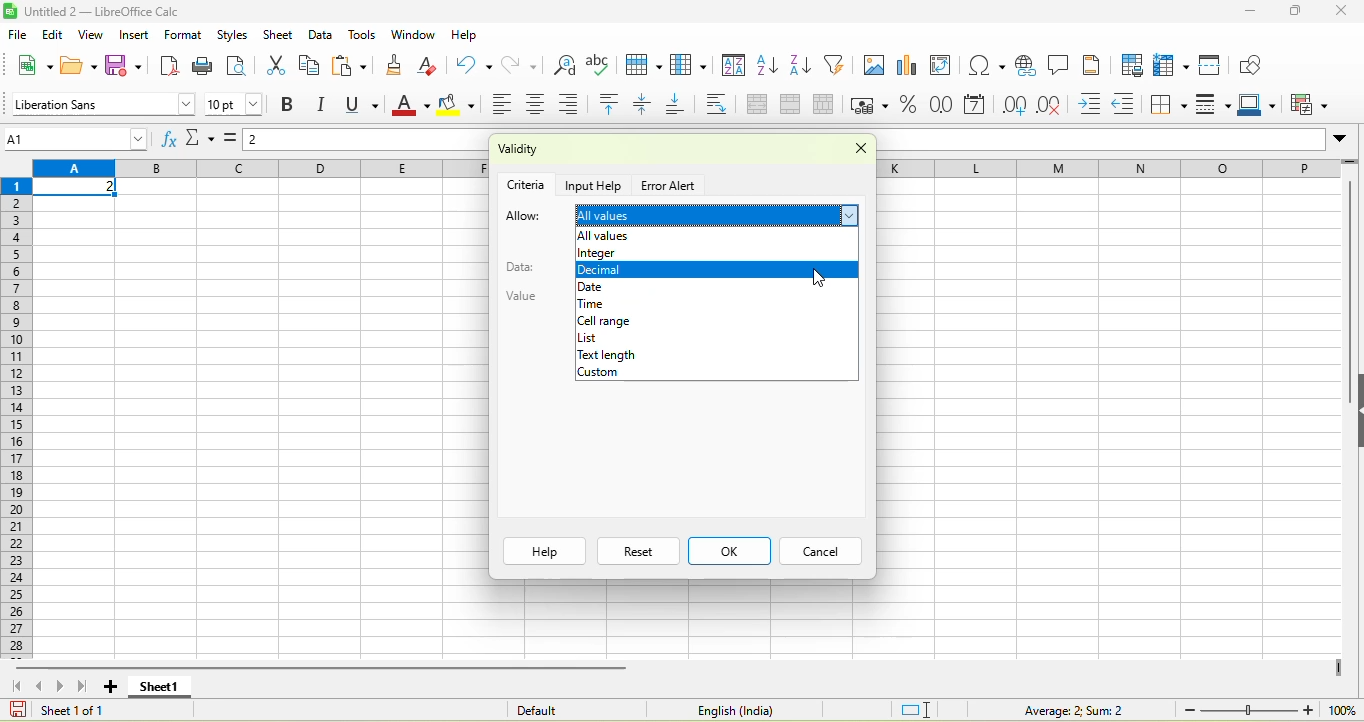  I want to click on allow empty cells, so click(714, 236).